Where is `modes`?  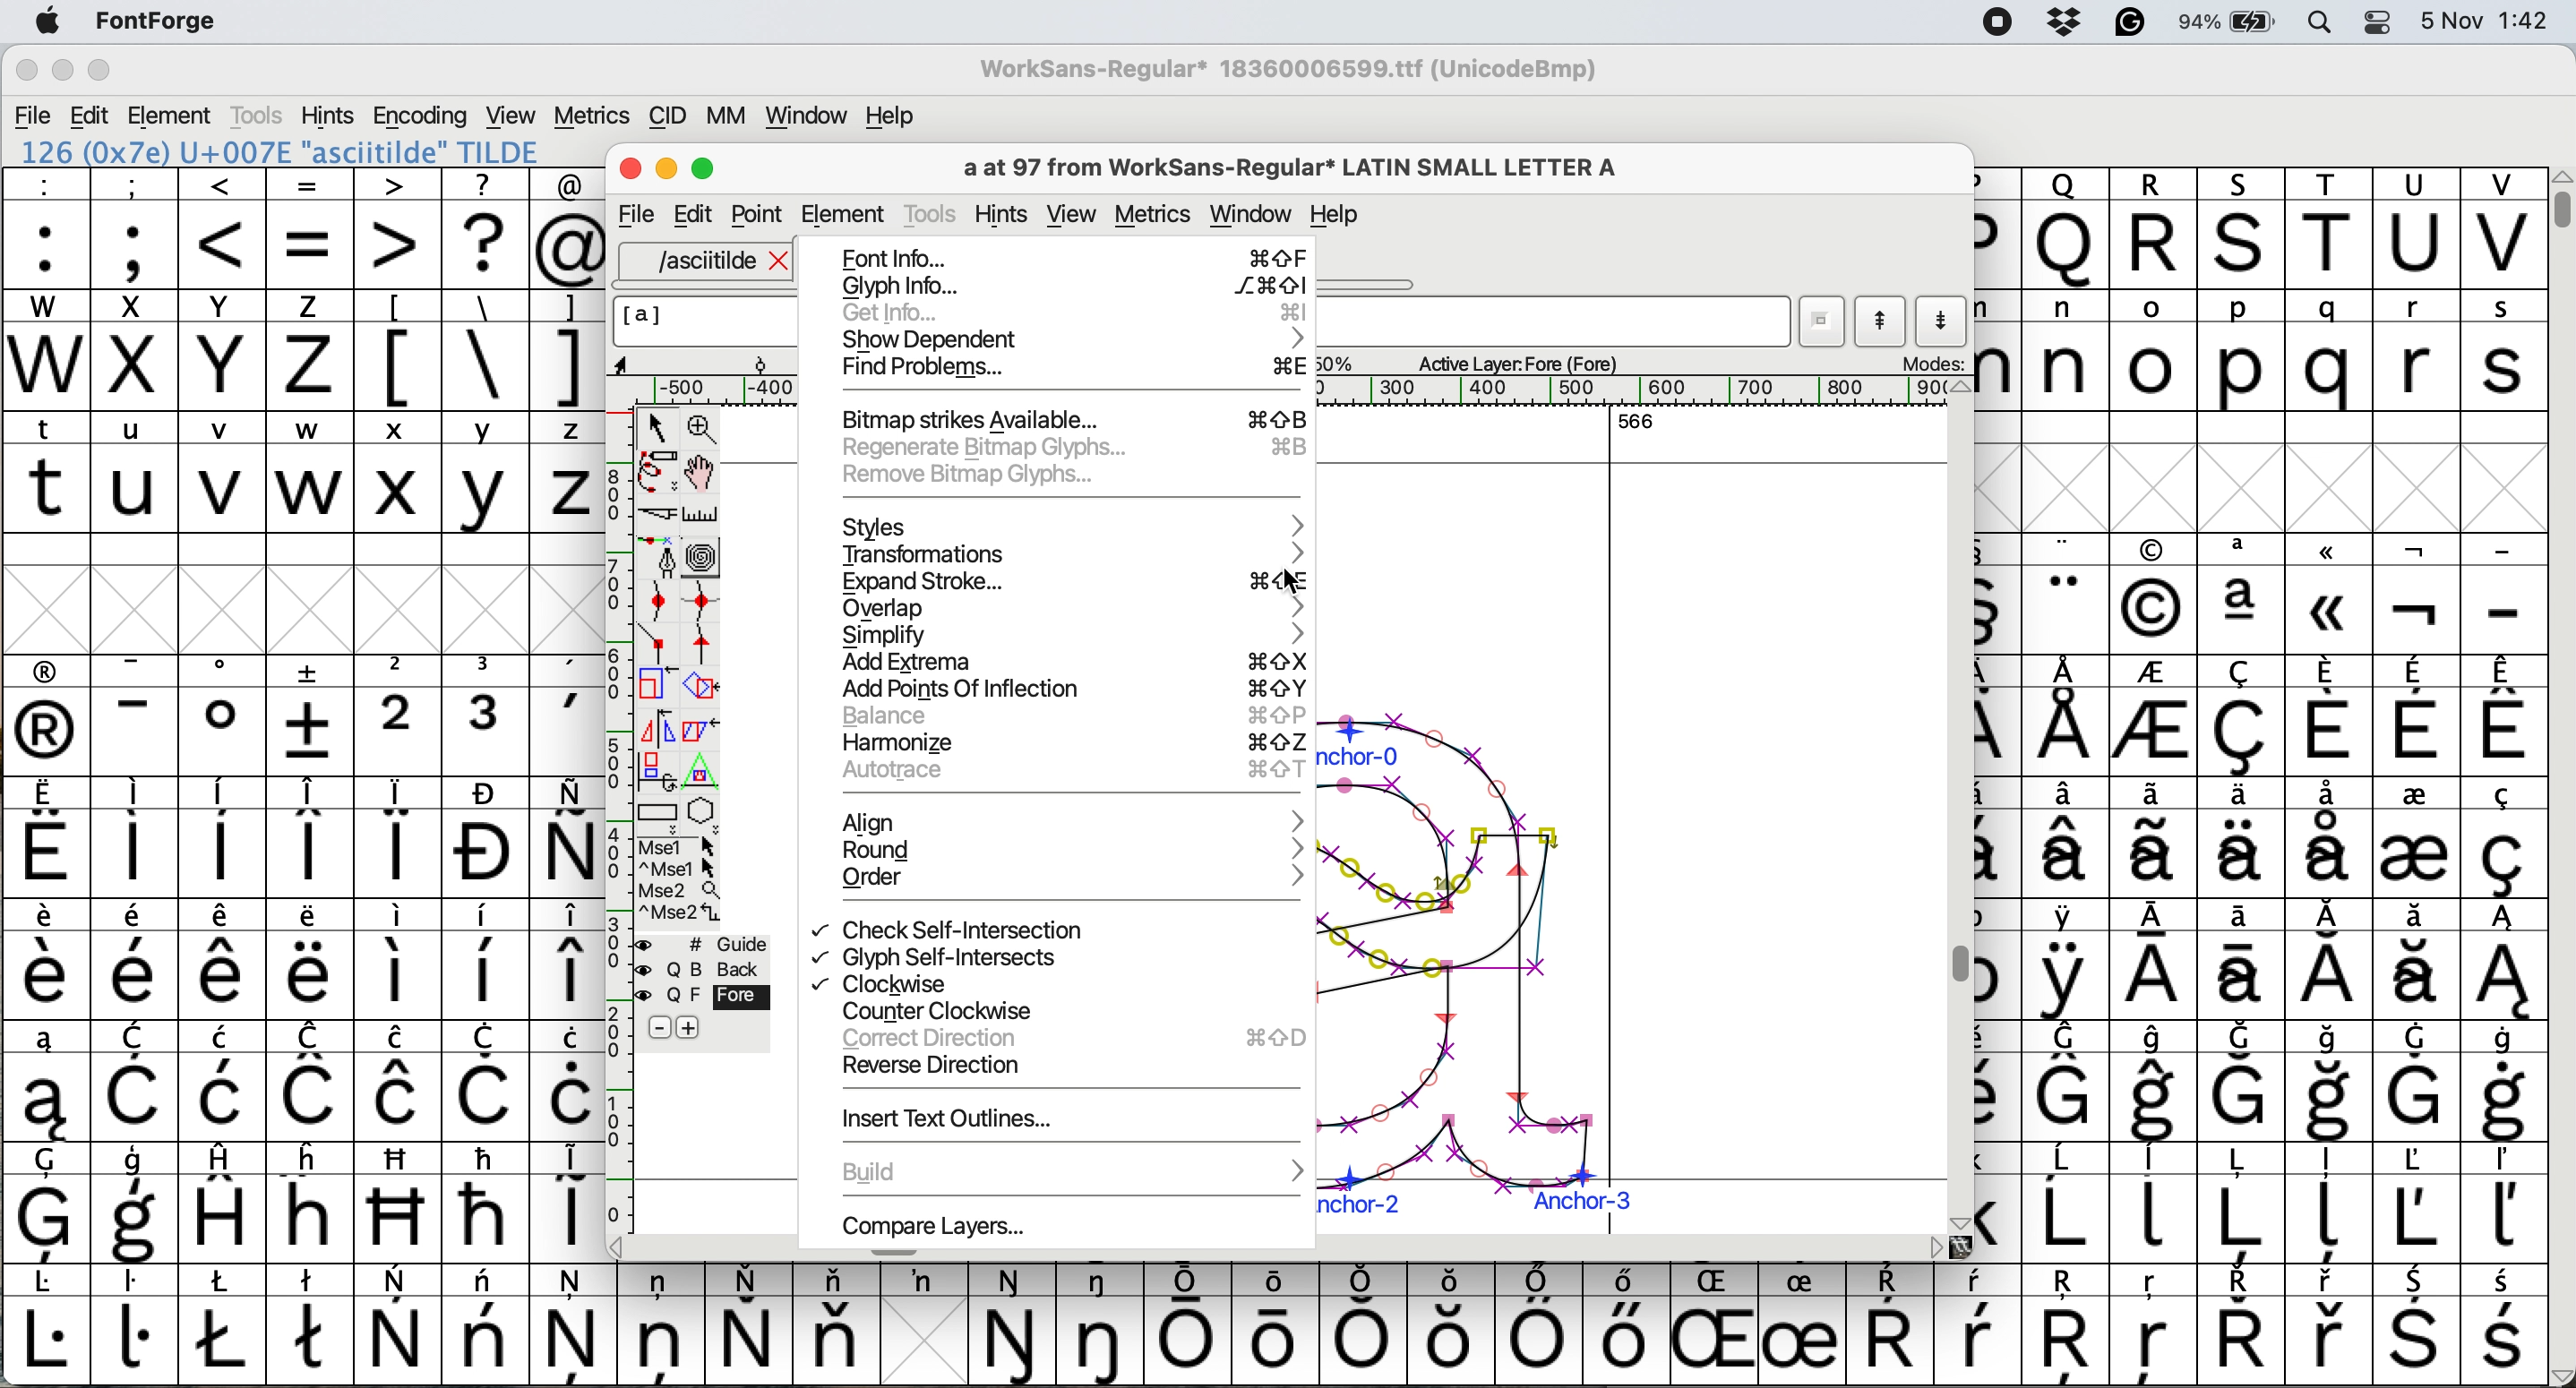 modes is located at coordinates (1931, 362).